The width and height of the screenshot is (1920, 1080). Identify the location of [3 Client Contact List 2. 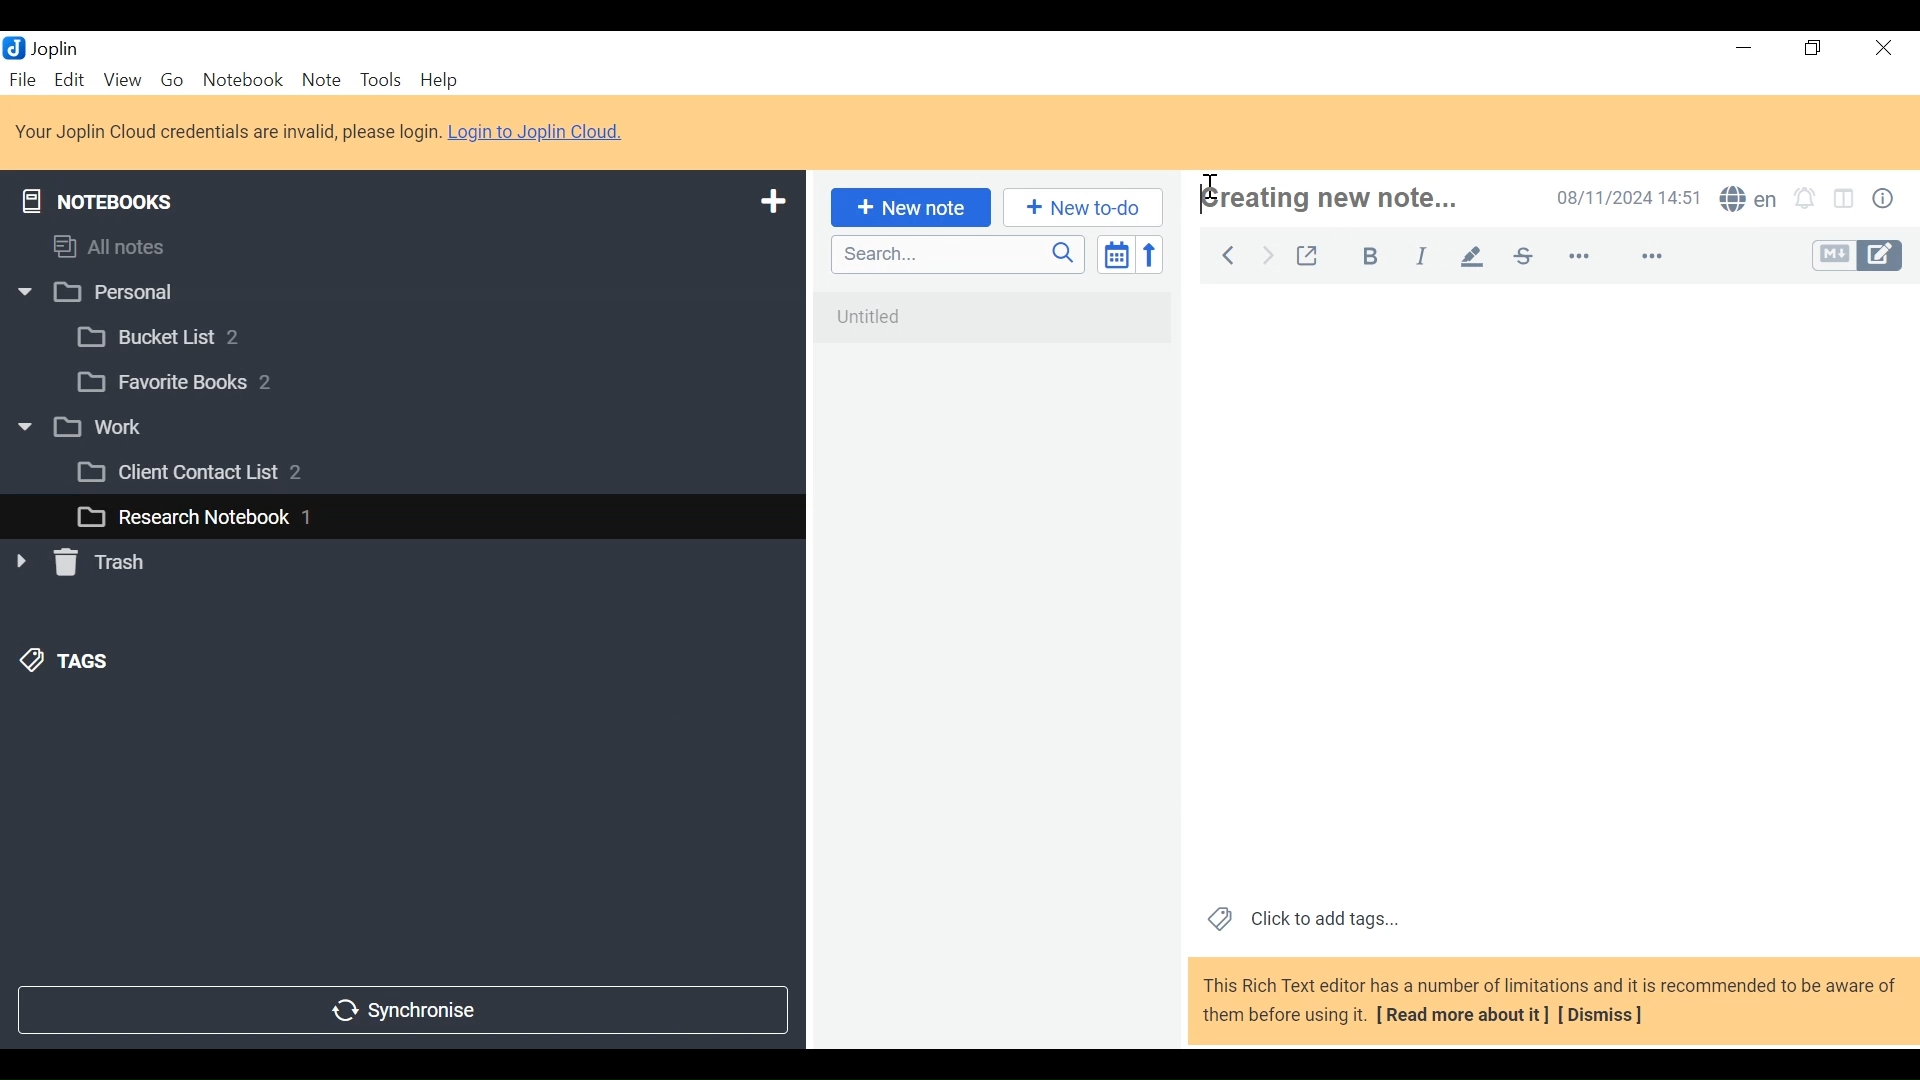
(219, 477).